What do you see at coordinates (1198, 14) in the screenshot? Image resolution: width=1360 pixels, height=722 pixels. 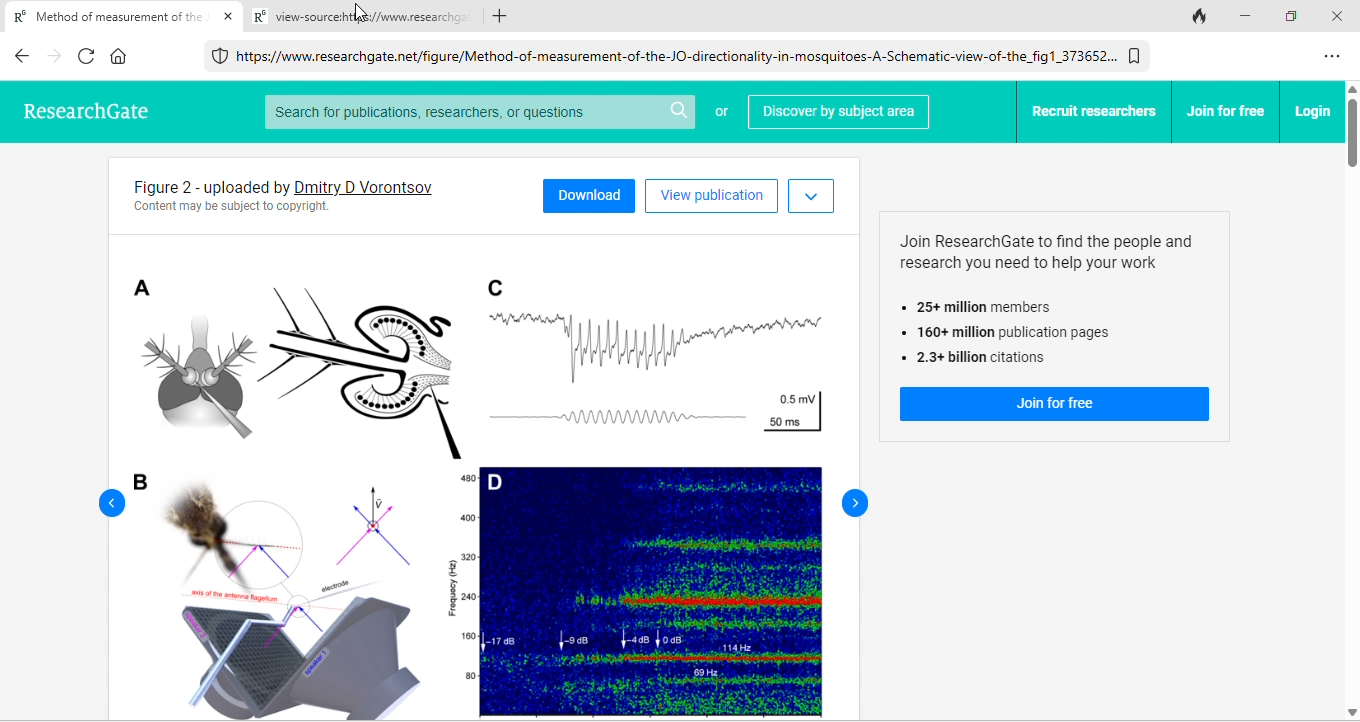 I see `track ta` at bounding box center [1198, 14].